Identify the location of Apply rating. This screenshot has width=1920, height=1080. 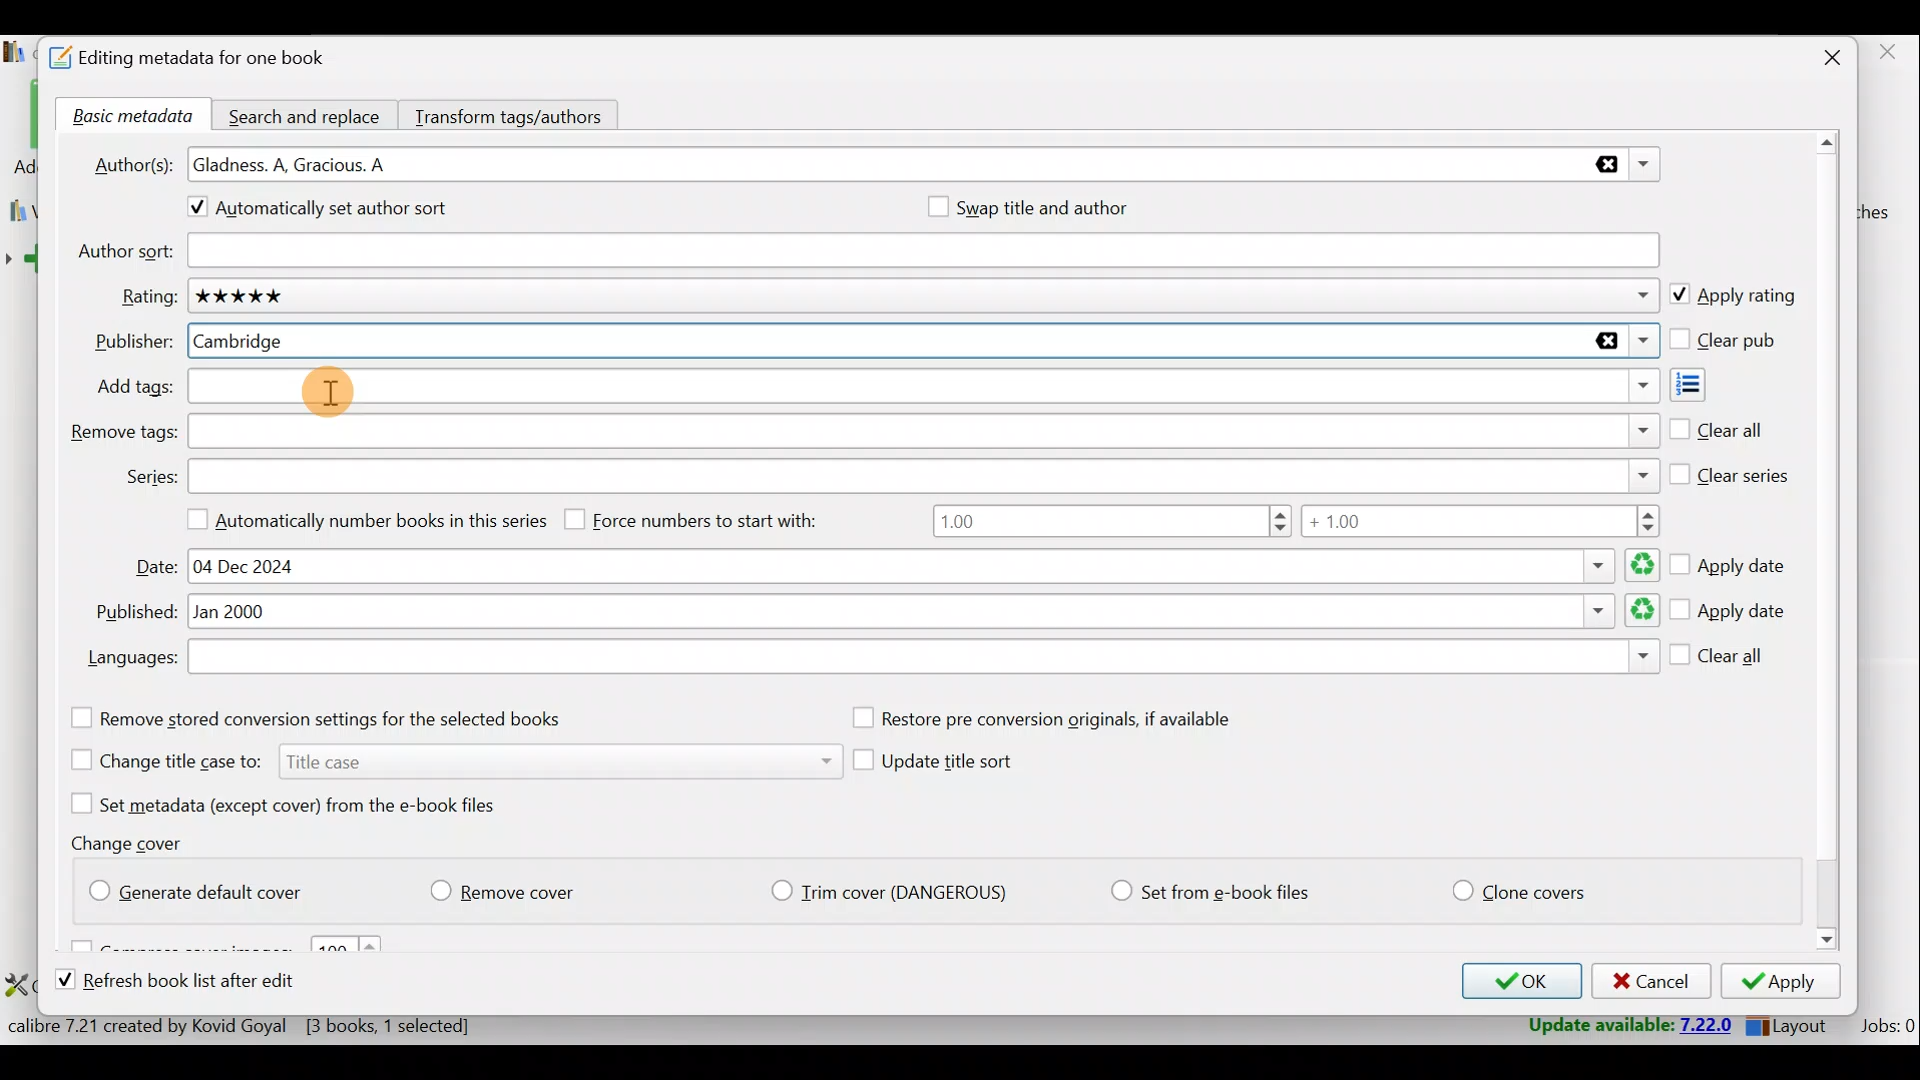
(1732, 297).